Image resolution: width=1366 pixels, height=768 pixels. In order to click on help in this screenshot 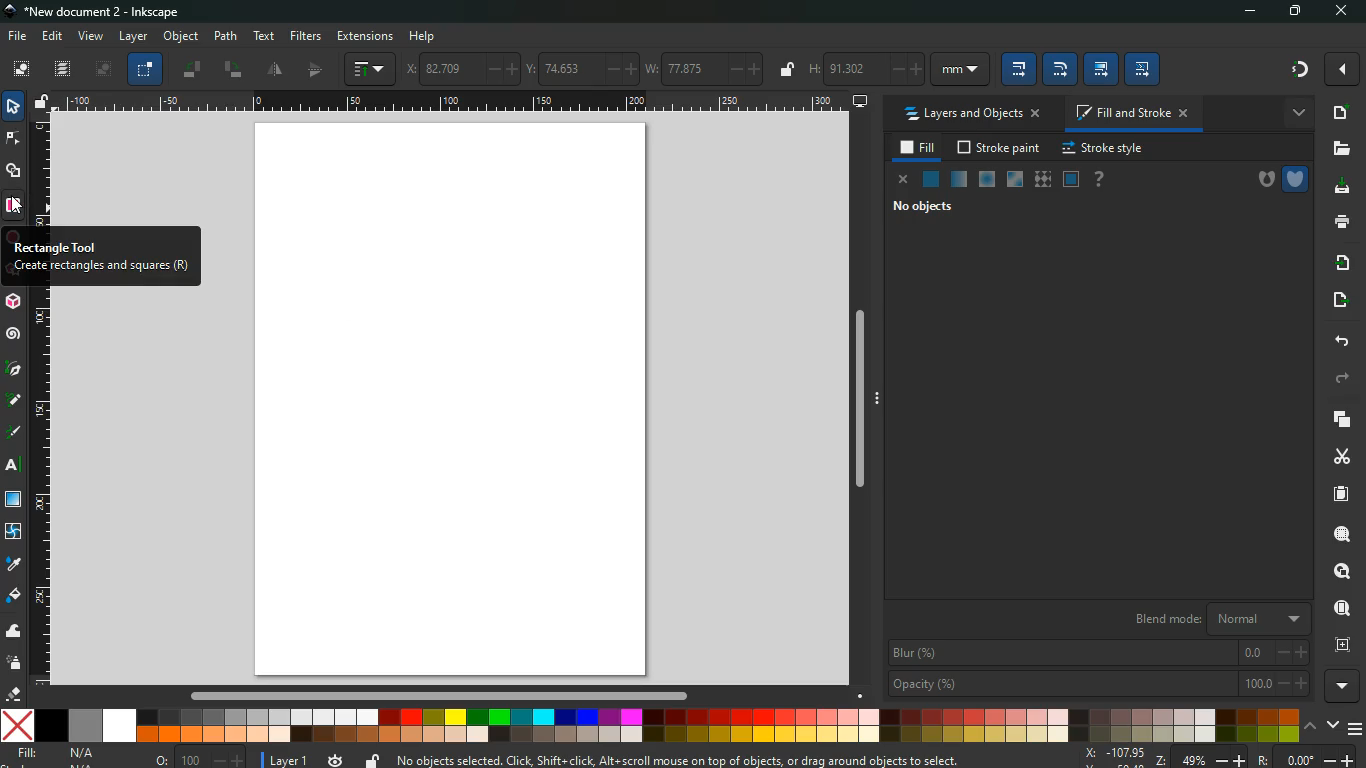, I will do `click(426, 37)`.